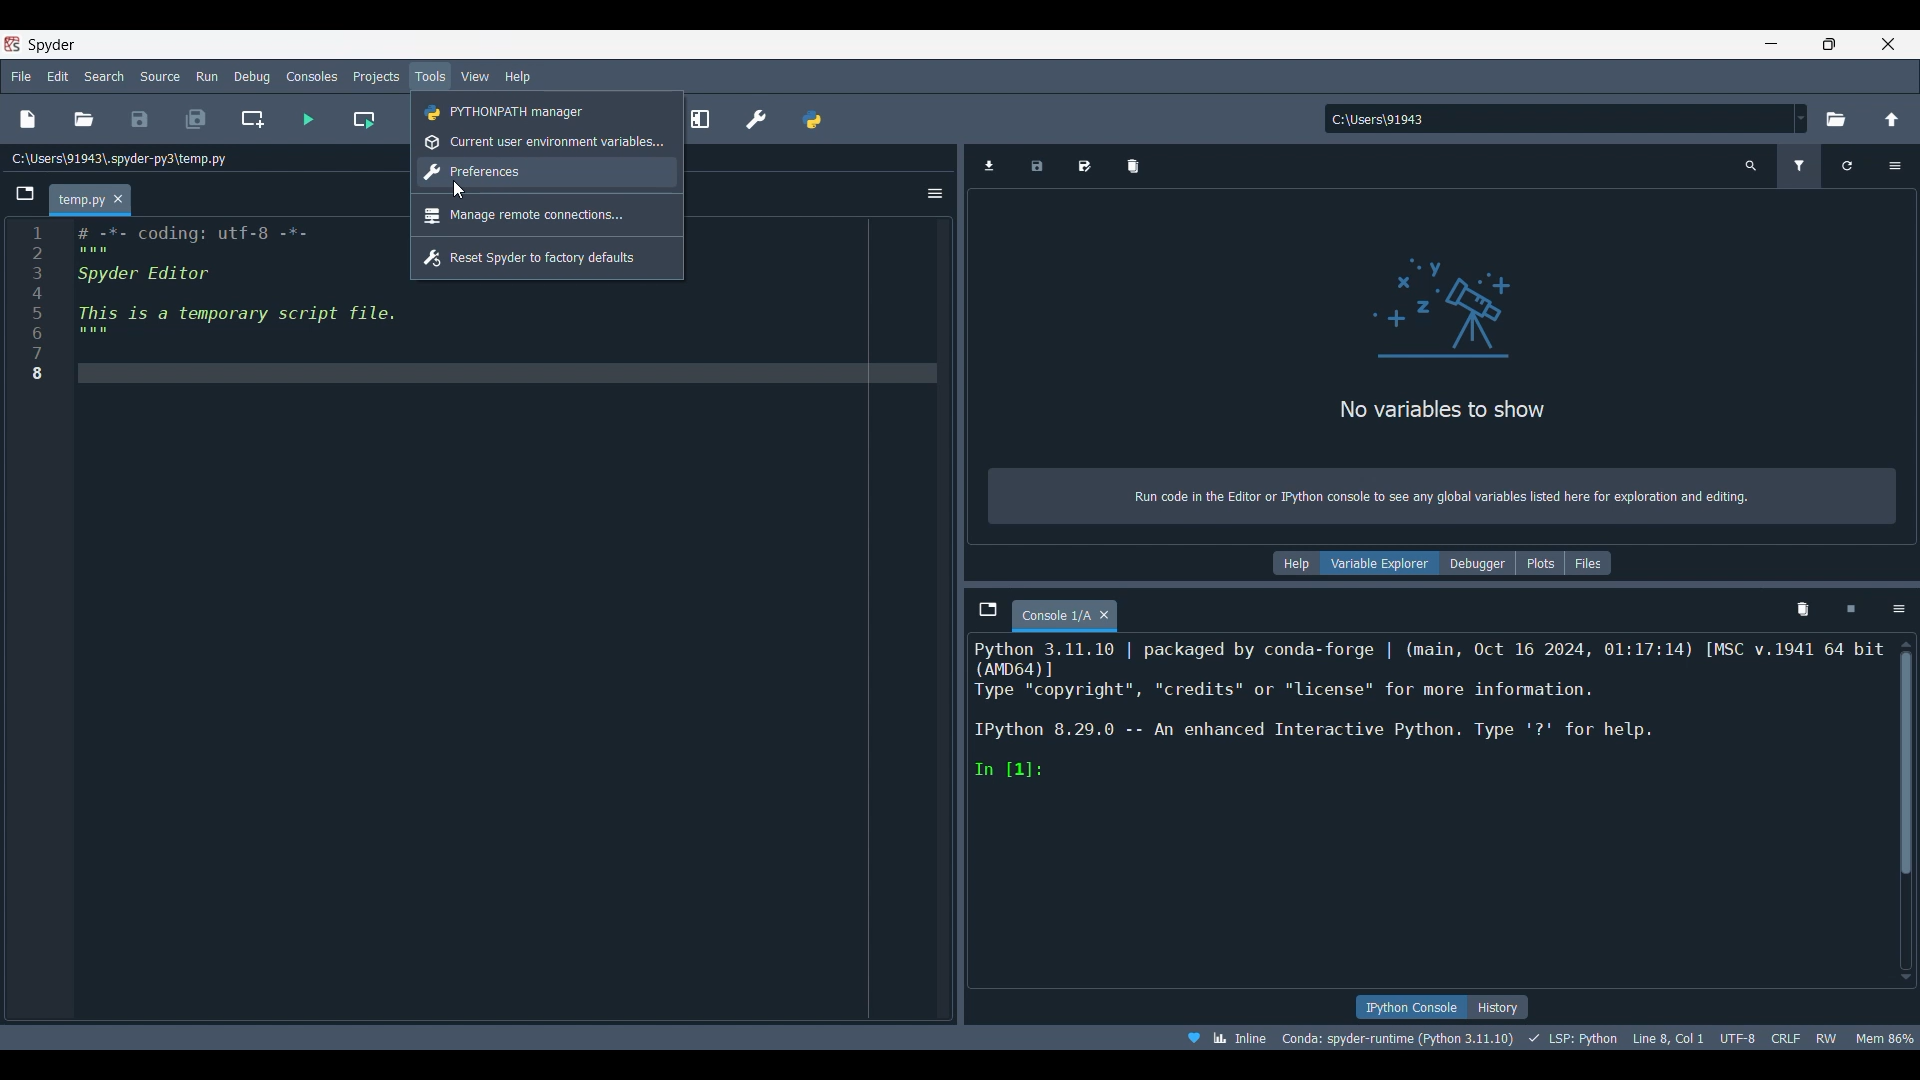 Image resolution: width=1920 pixels, height=1080 pixels. What do you see at coordinates (1037, 166) in the screenshot?
I see `Save data` at bounding box center [1037, 166].